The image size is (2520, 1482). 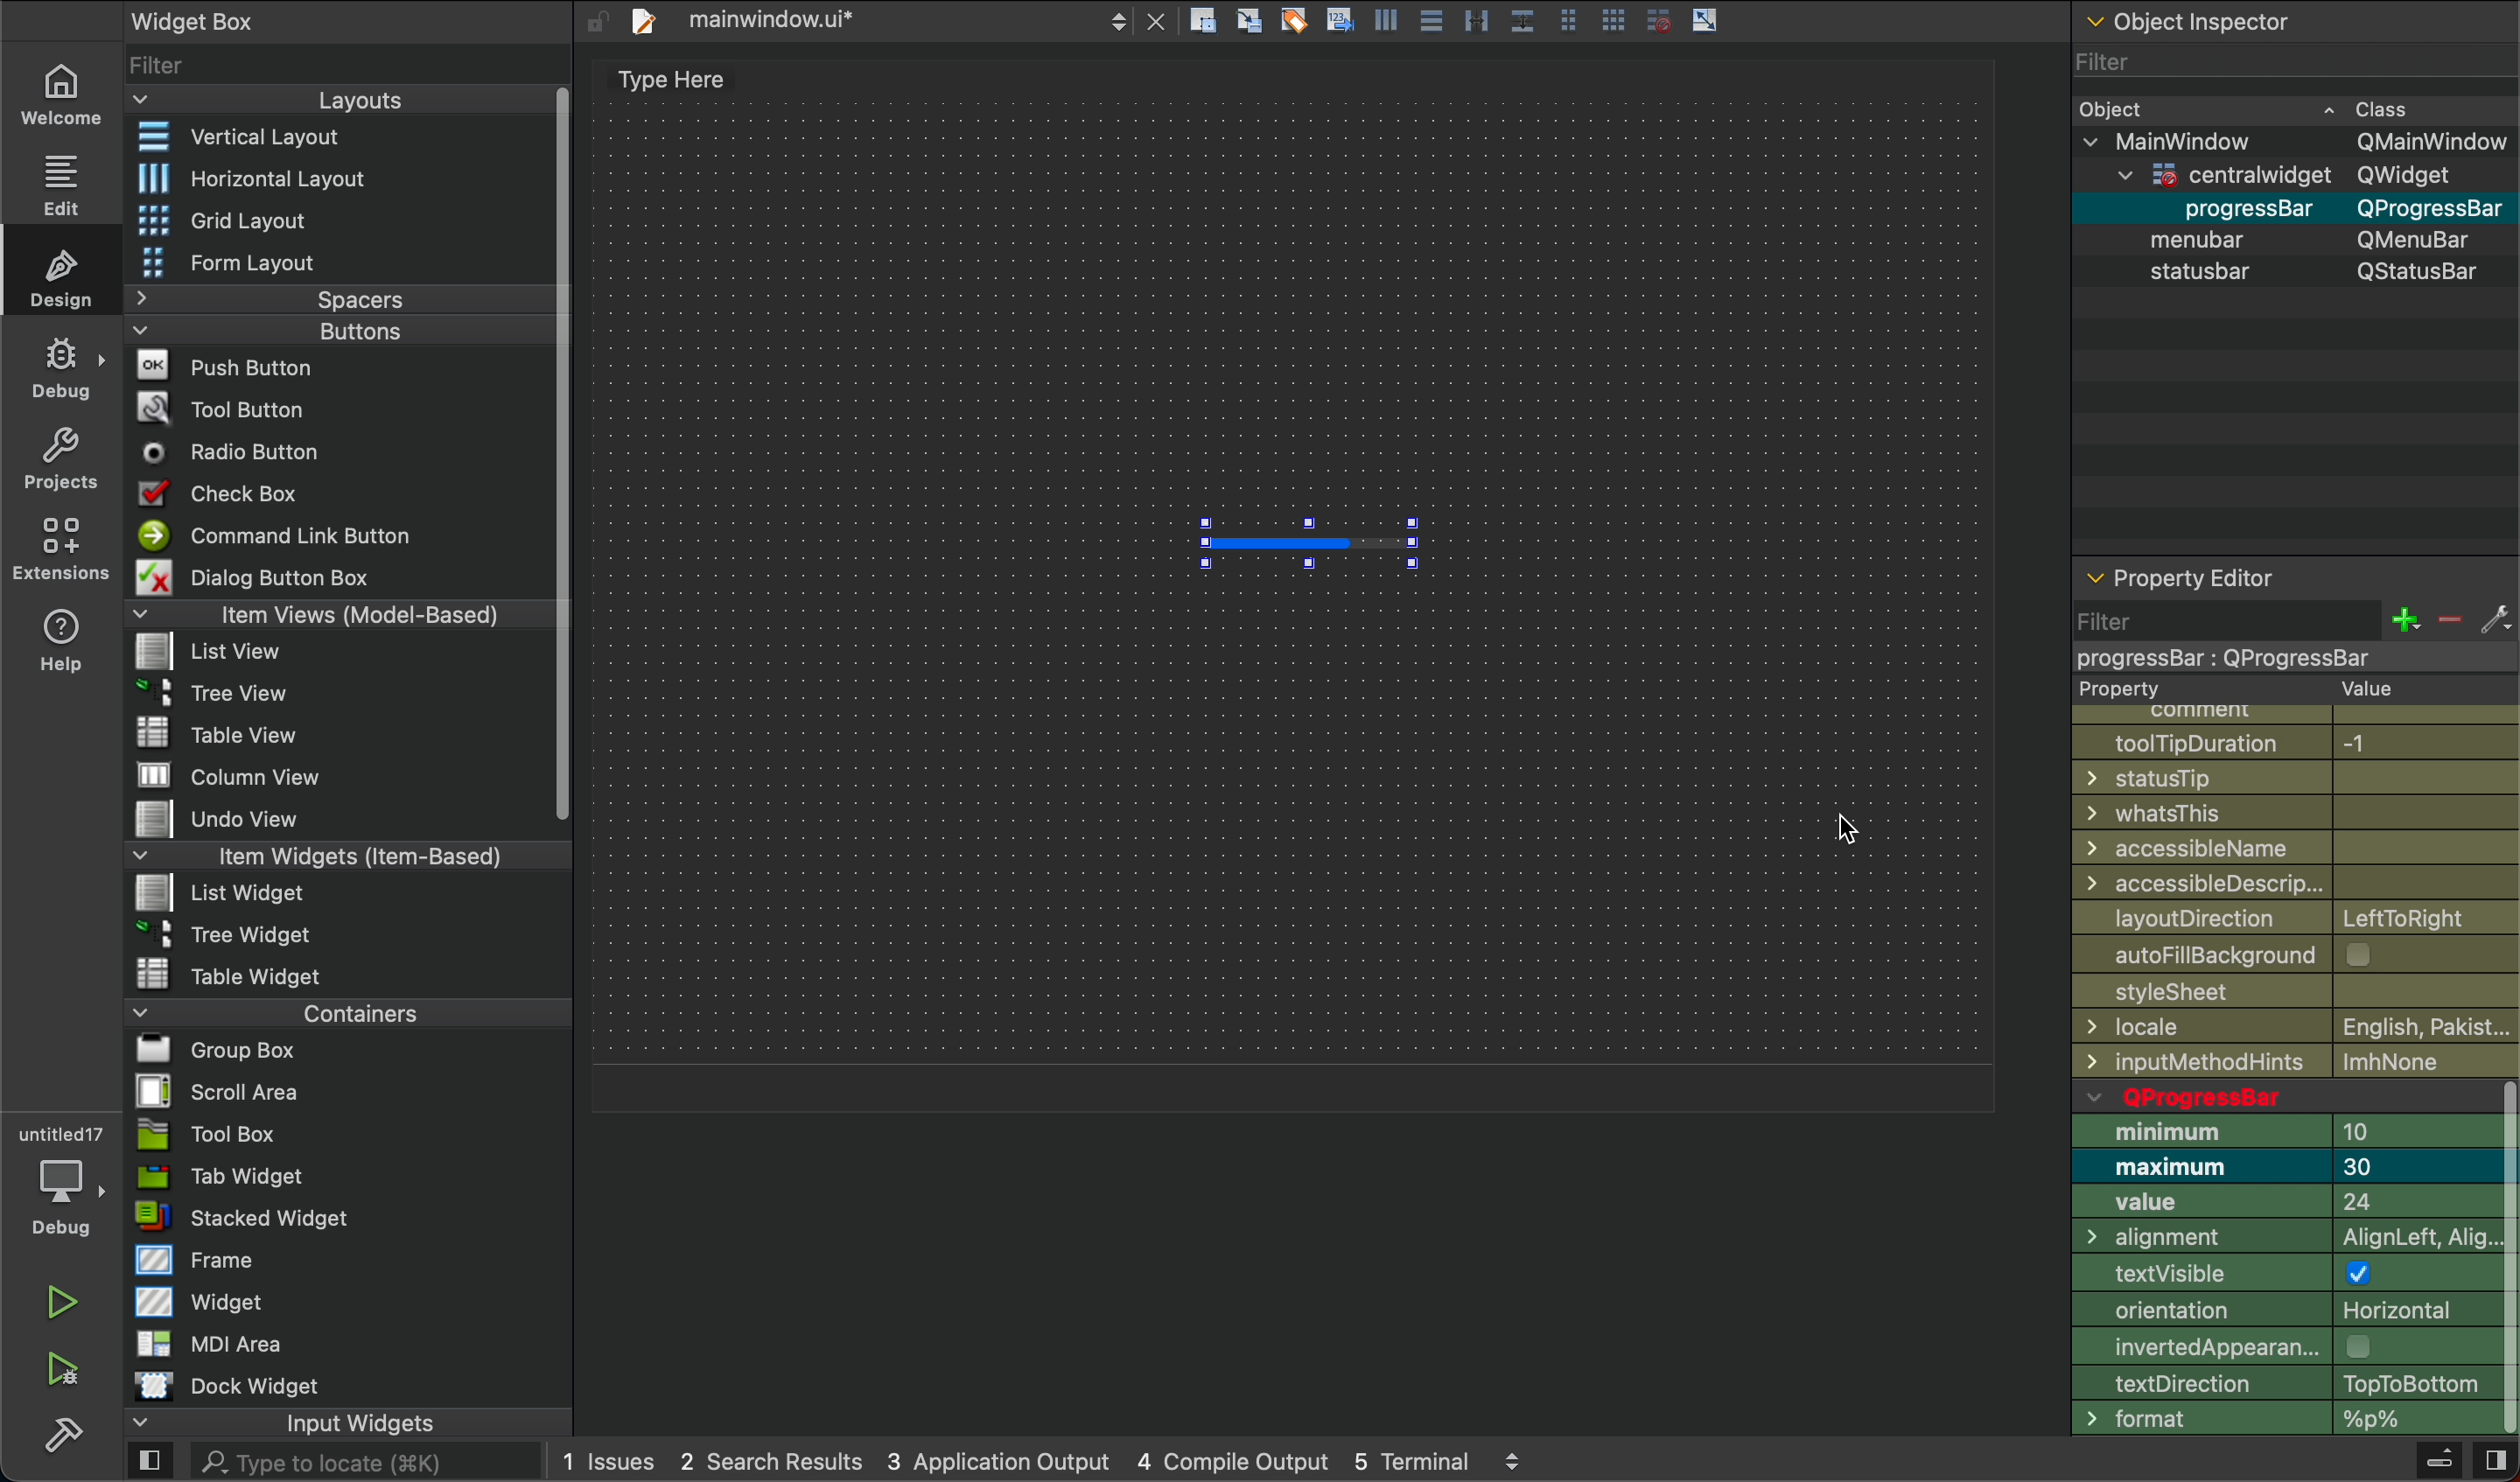 I want to click on Buttons, so click(x=301, y=331).